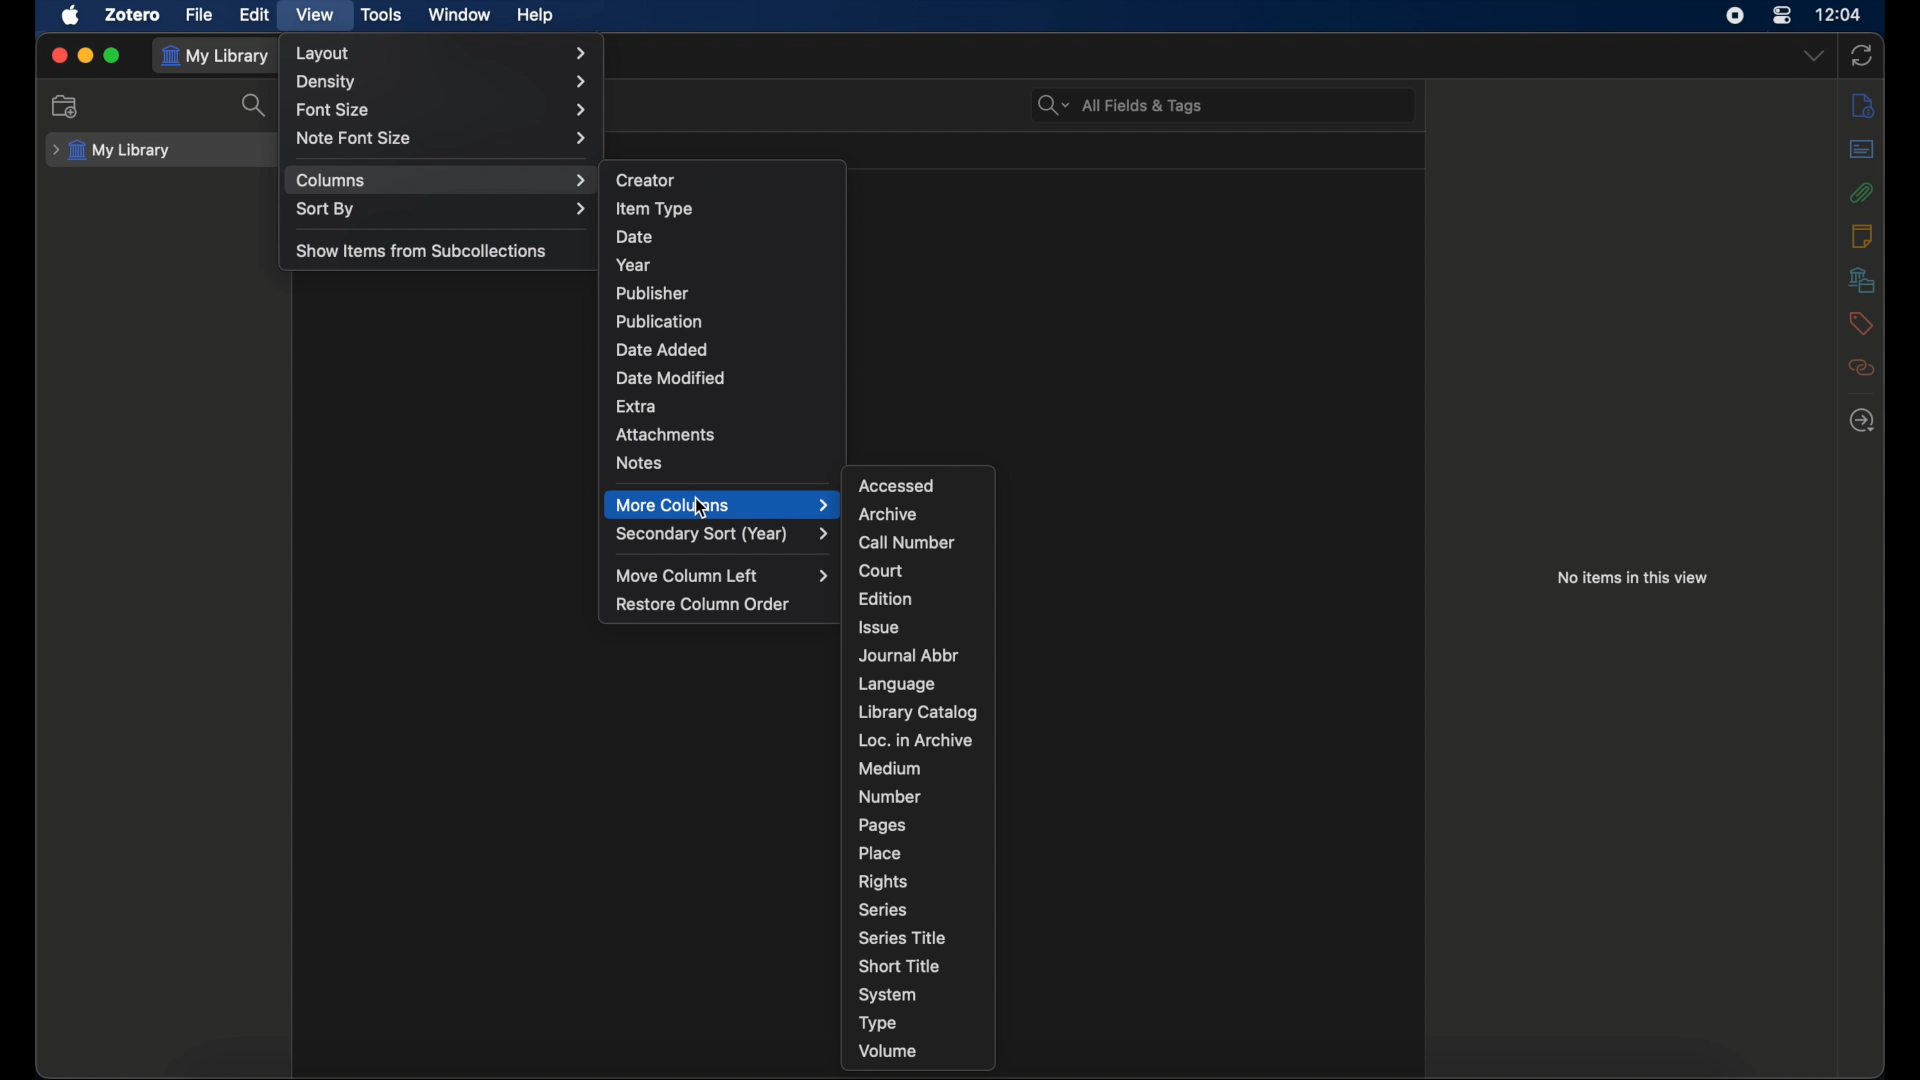 The image size is (1920, 1080). What do you see at coordinates (216, 56) in the screenshot?
I see `my library` at bounding box center [216, 56].